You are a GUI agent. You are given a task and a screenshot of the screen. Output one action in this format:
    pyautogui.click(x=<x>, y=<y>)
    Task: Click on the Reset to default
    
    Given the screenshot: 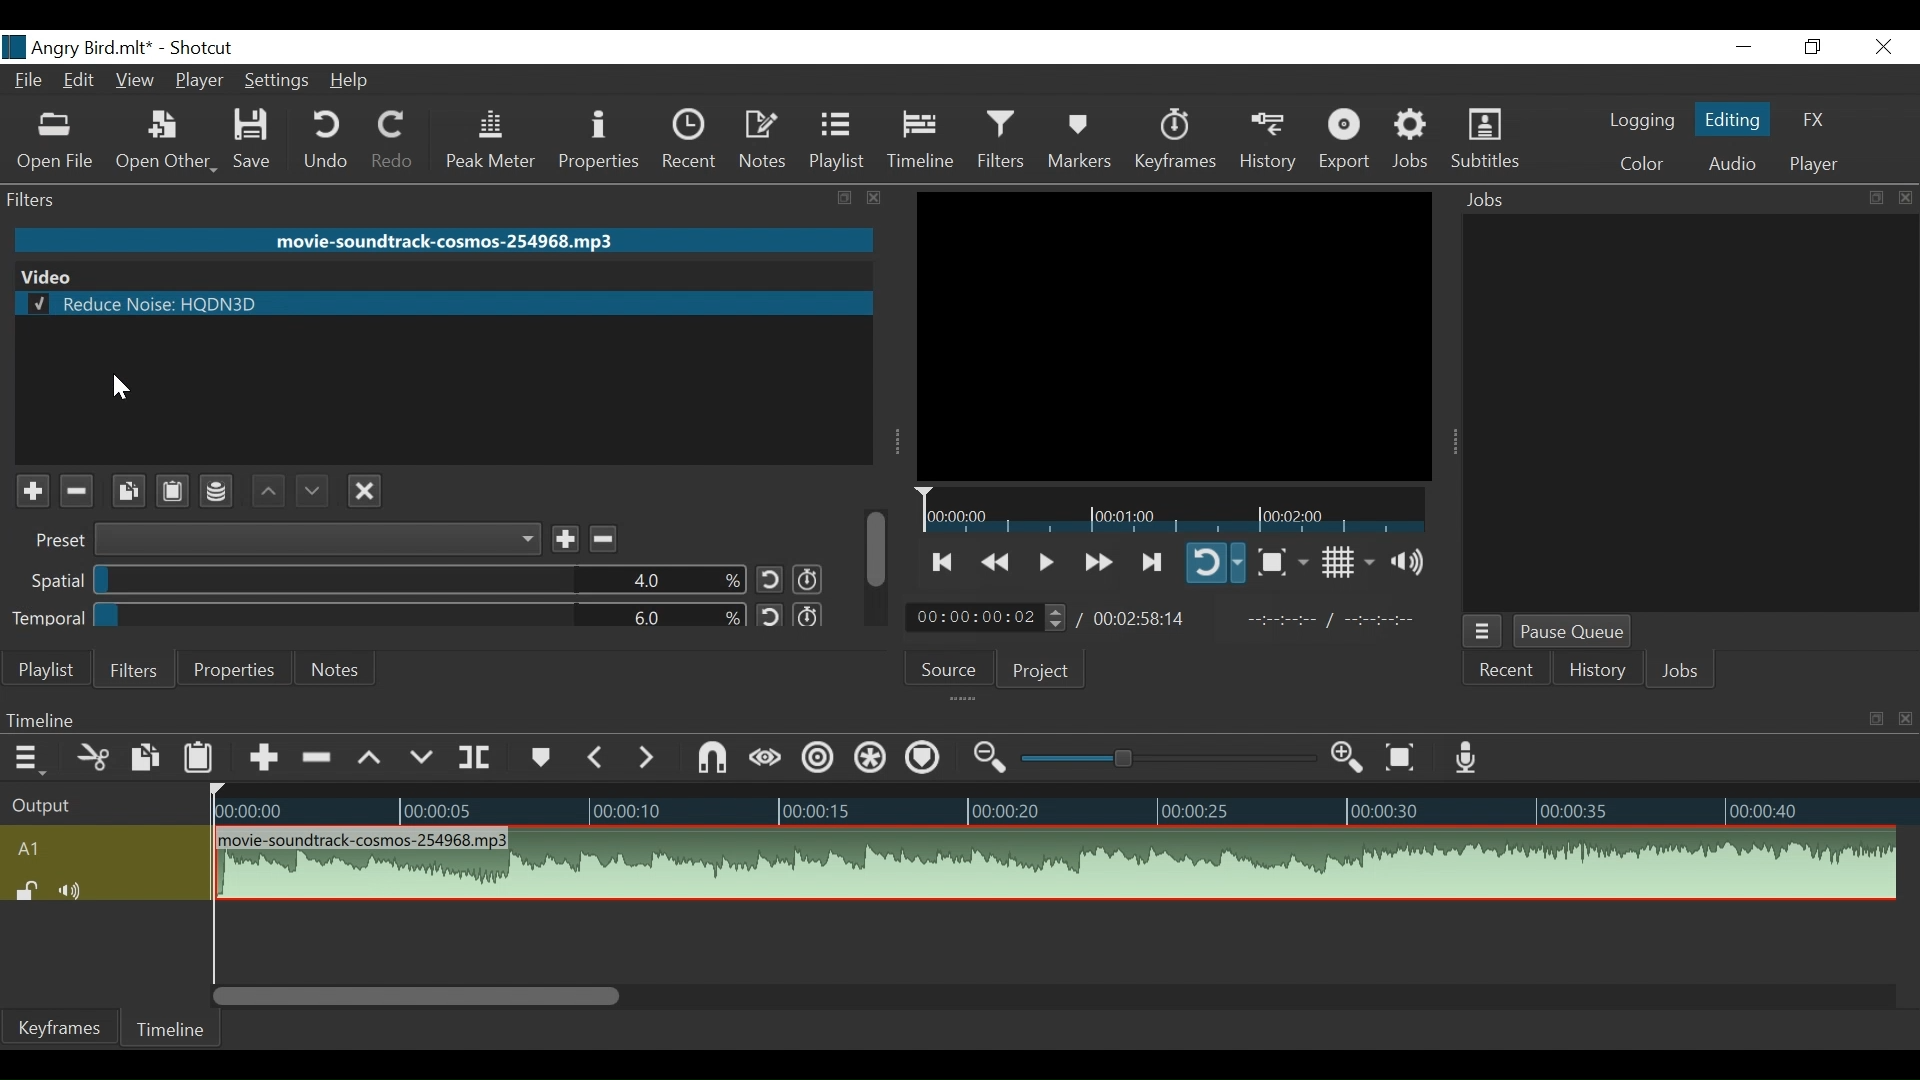 What is the action you would take?
    pyautogui.click(x=772, y=582)
    